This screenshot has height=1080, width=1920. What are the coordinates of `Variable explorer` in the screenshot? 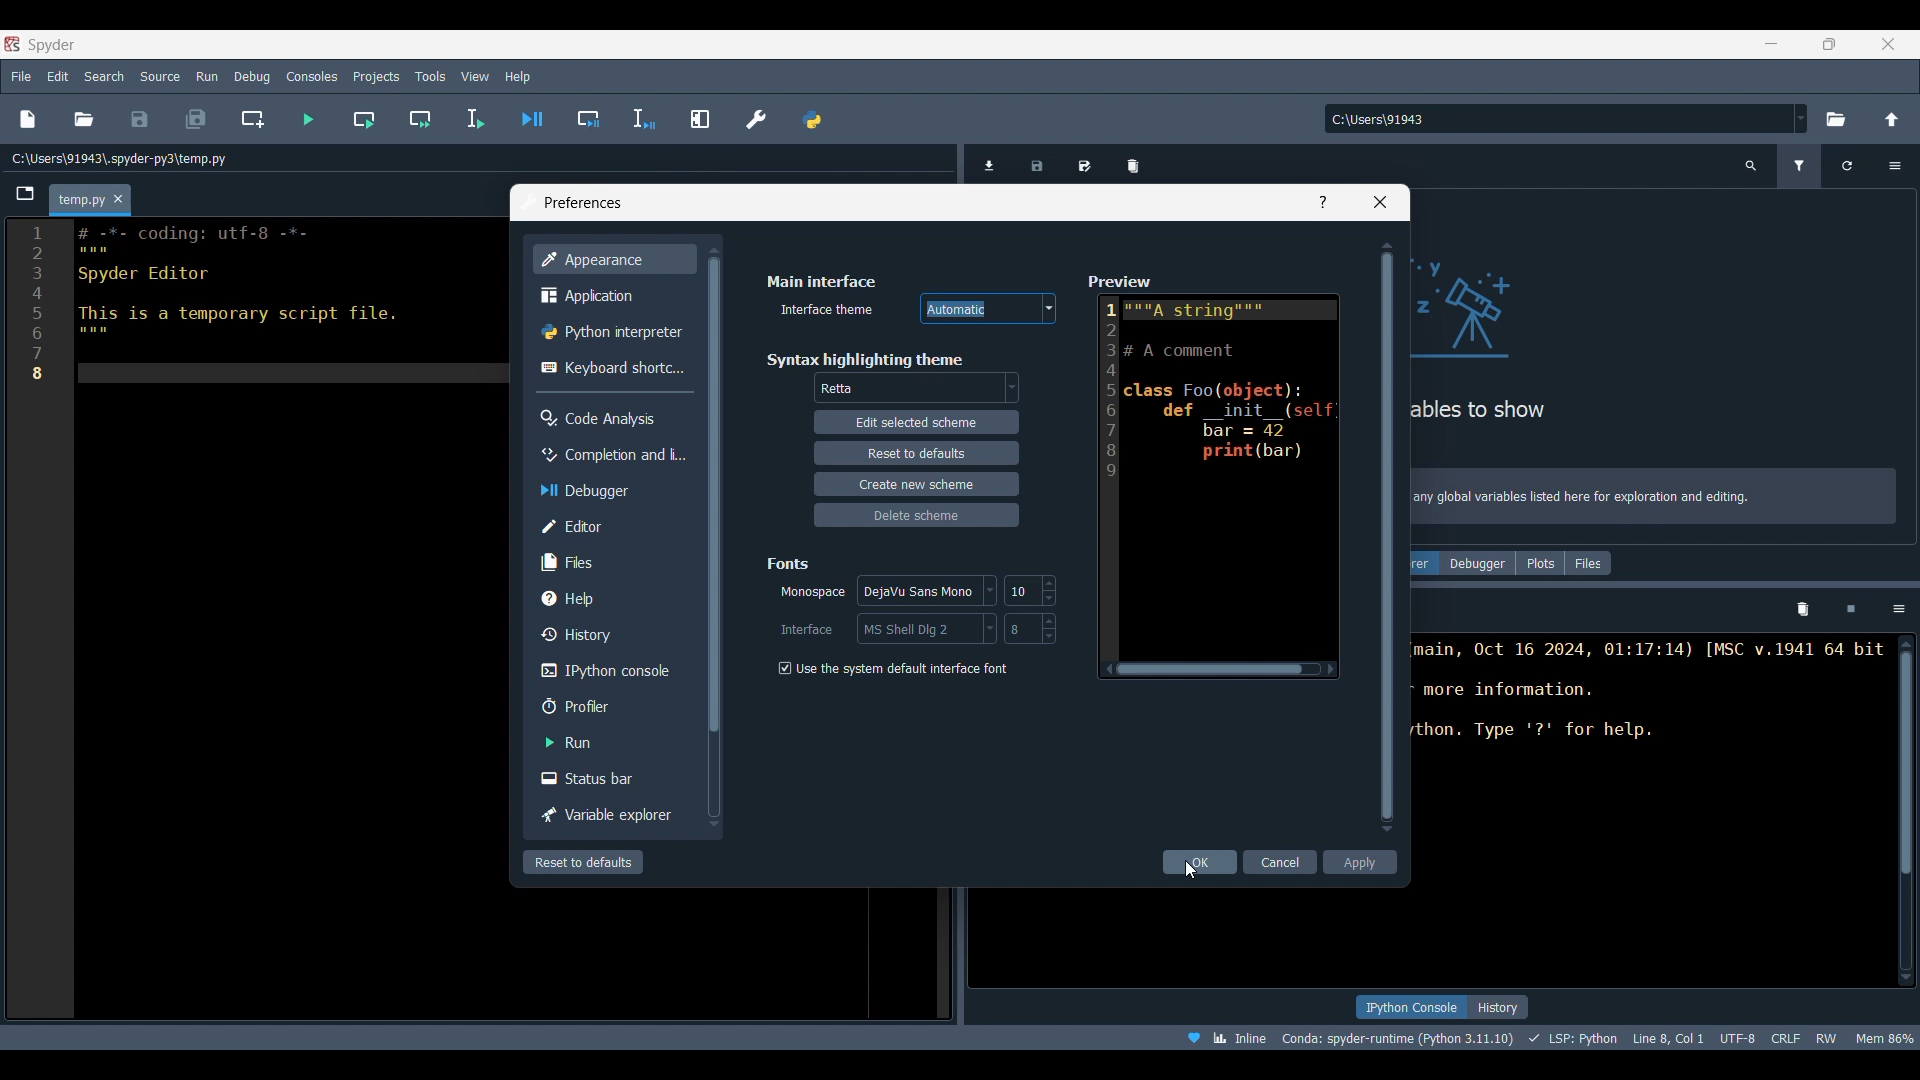 It's located at (611, 816).